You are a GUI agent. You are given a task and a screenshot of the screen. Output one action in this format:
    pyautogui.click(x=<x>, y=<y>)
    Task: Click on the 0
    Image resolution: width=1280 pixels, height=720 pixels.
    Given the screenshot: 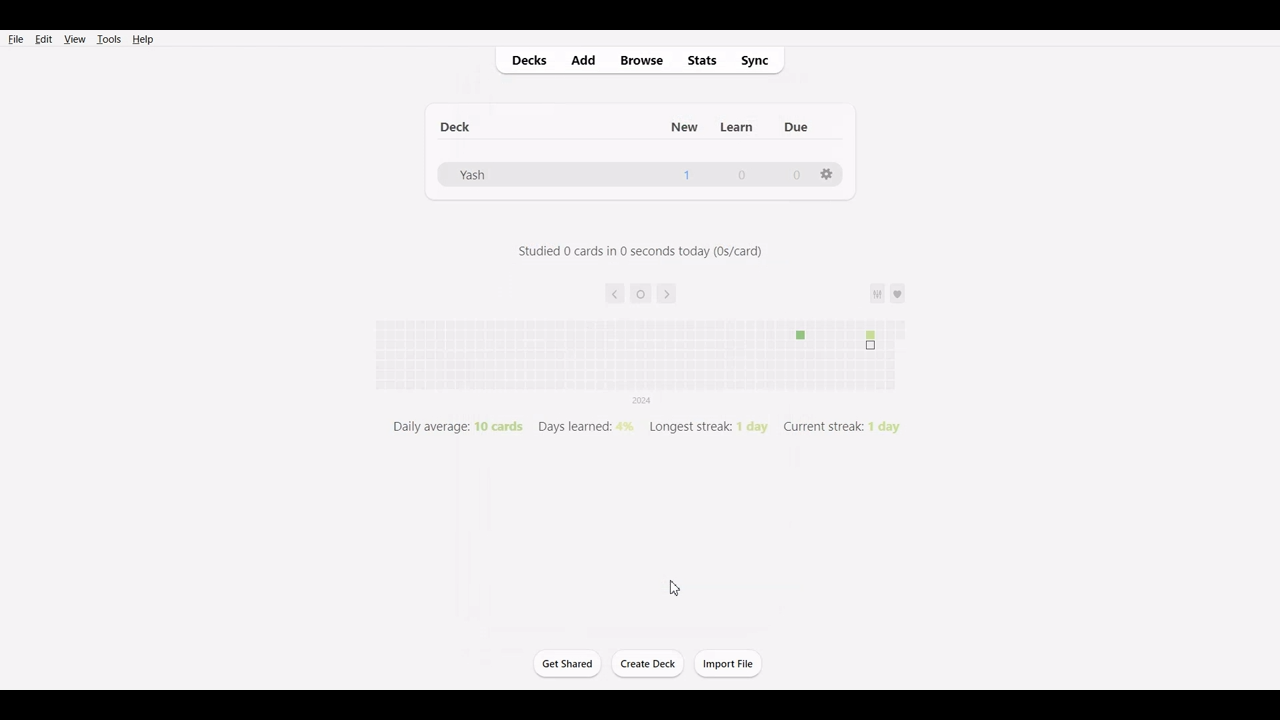 What is the action you would take?
    pyautogui.click(x=745, y=177)
    